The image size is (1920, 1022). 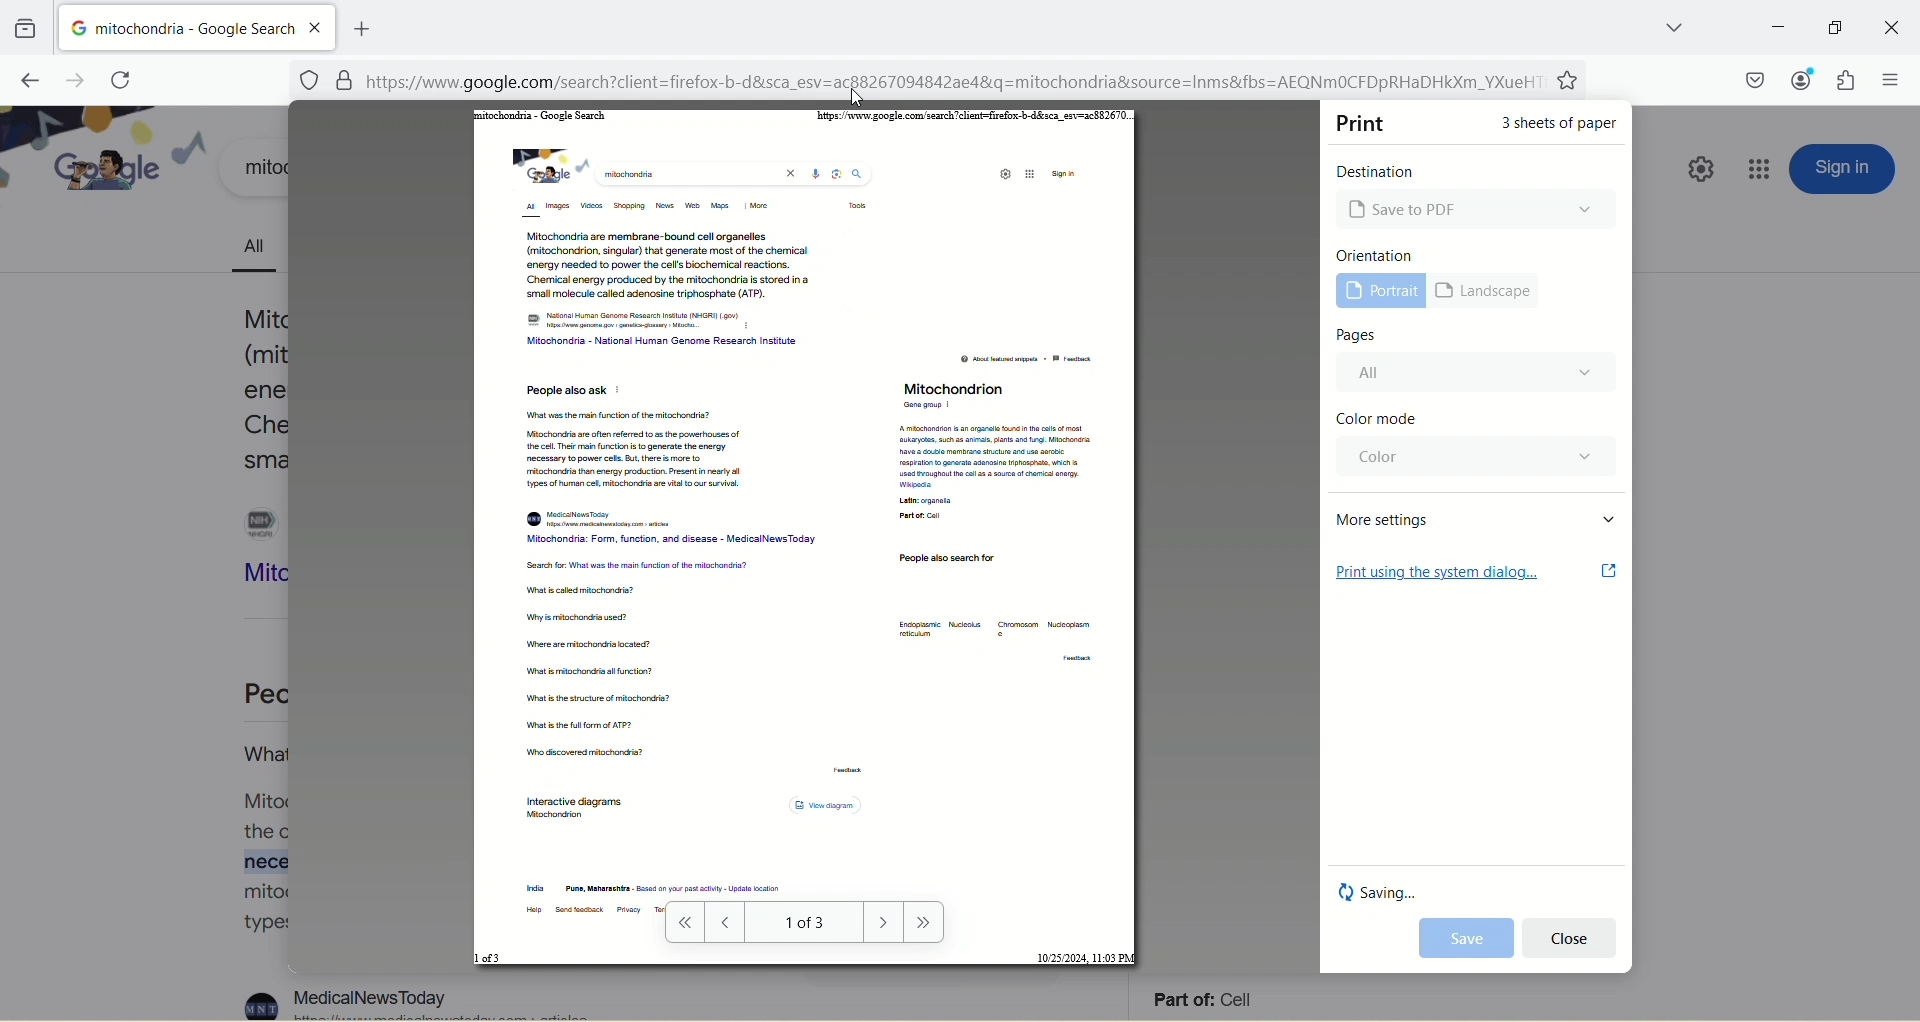 What do you see at coordinates (1832, 28) in the screenshot?
I see `maximize` at bounding box center [1832, 28].